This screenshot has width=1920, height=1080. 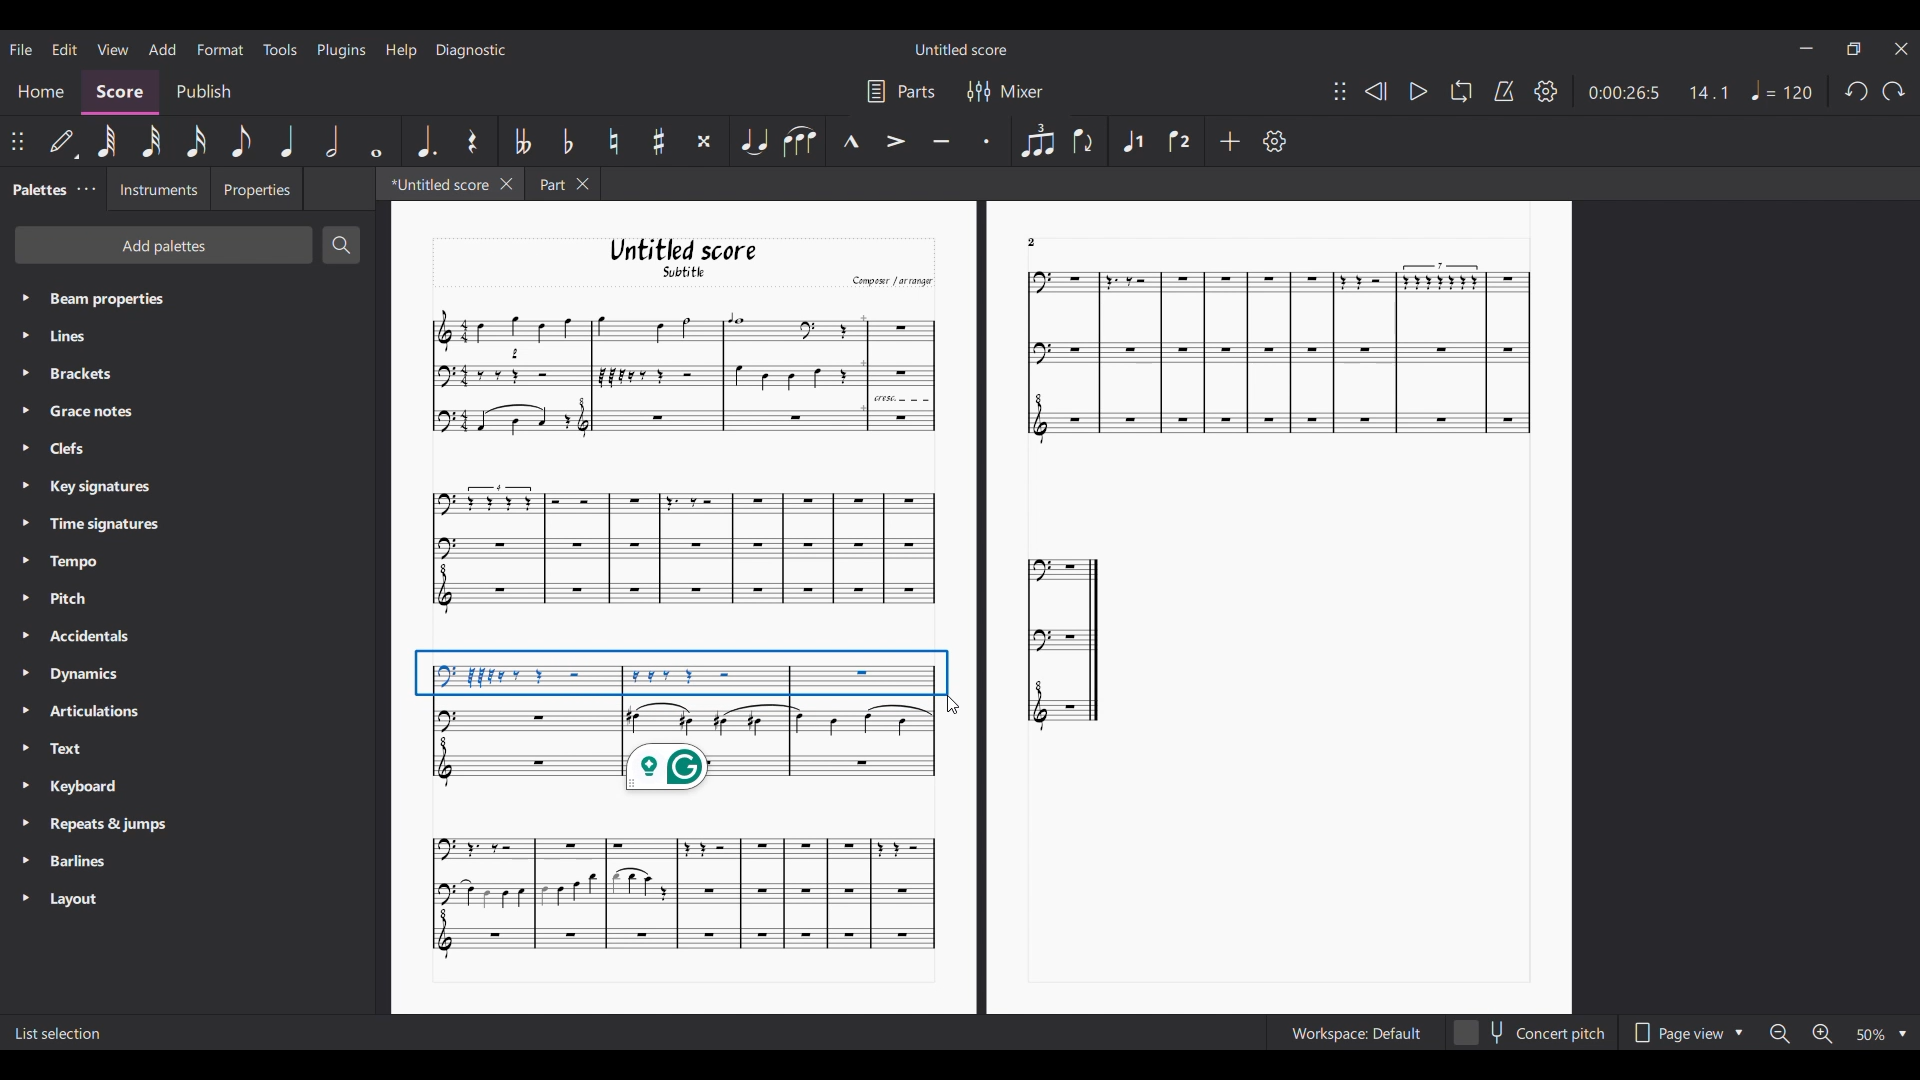 What do you see at coordinates (1461, 90) in the screenshot?
I see `Loop playback` at bounding box center [1461, 90].